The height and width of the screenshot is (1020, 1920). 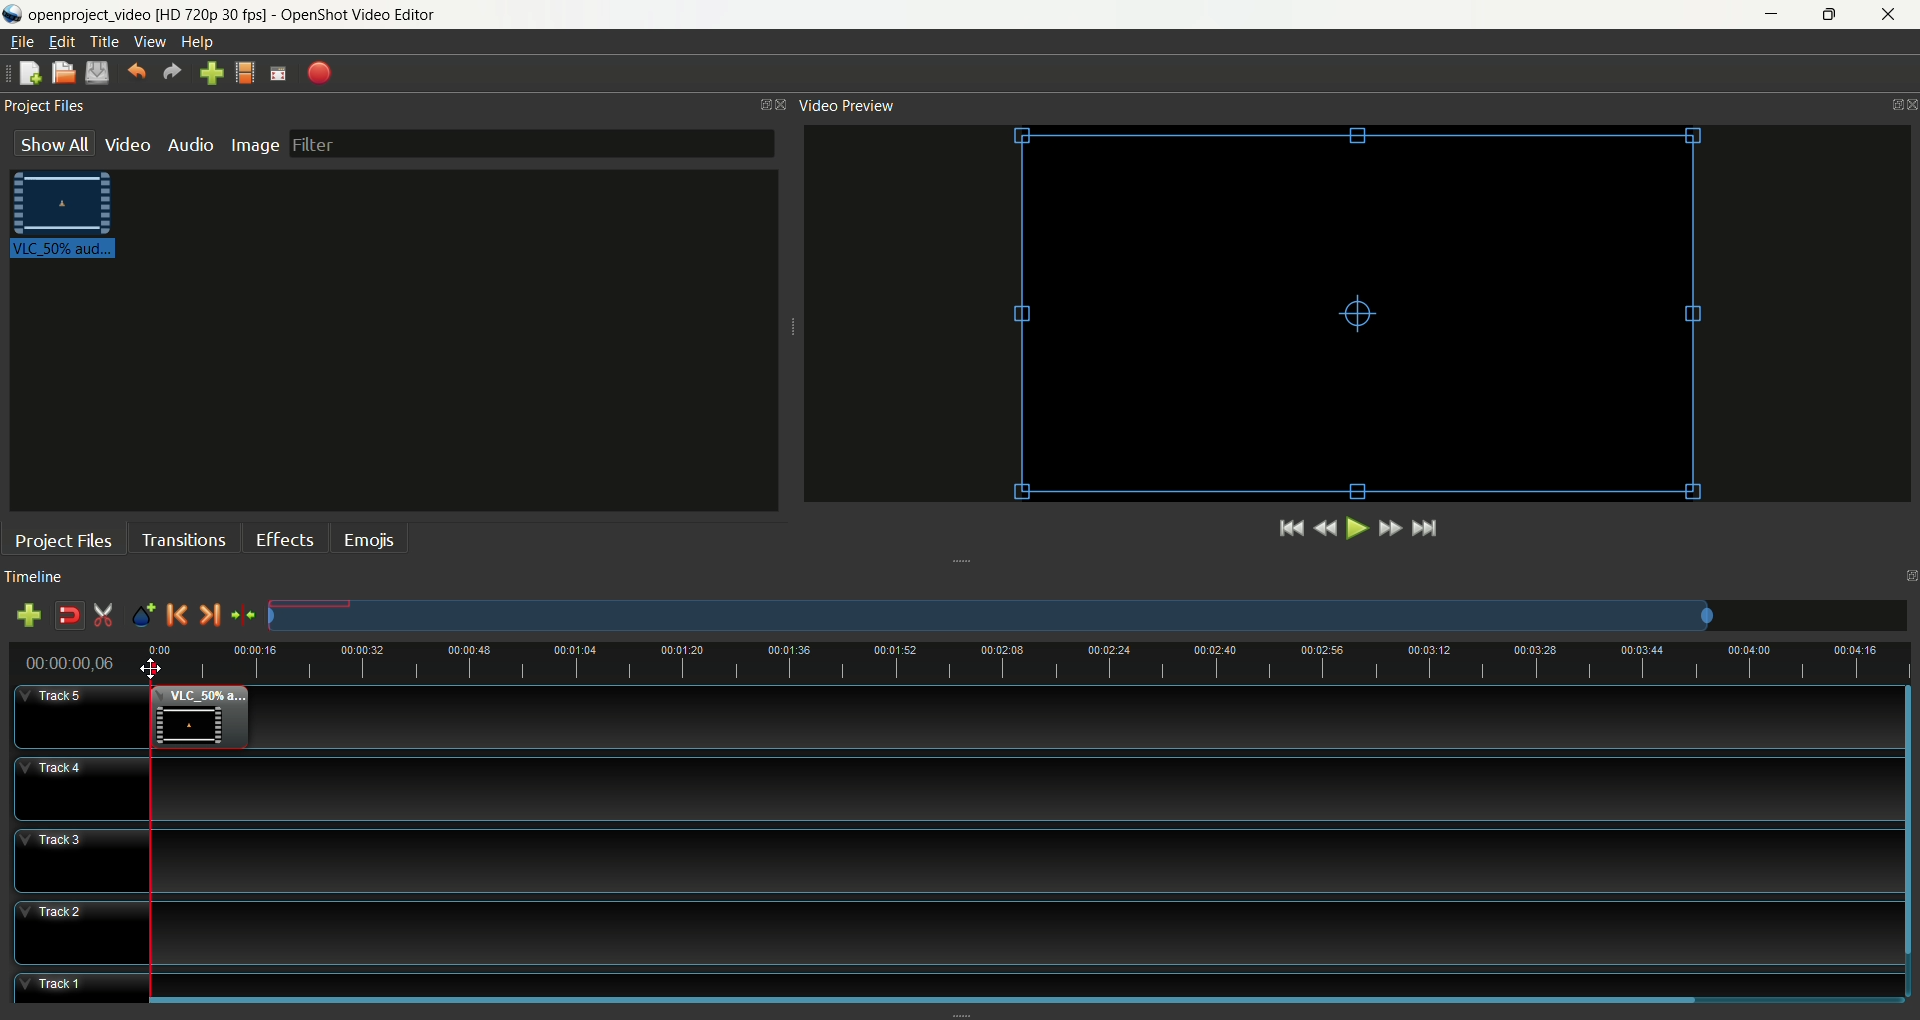 I want to click on fullscreen, so click(x=278, y=71).